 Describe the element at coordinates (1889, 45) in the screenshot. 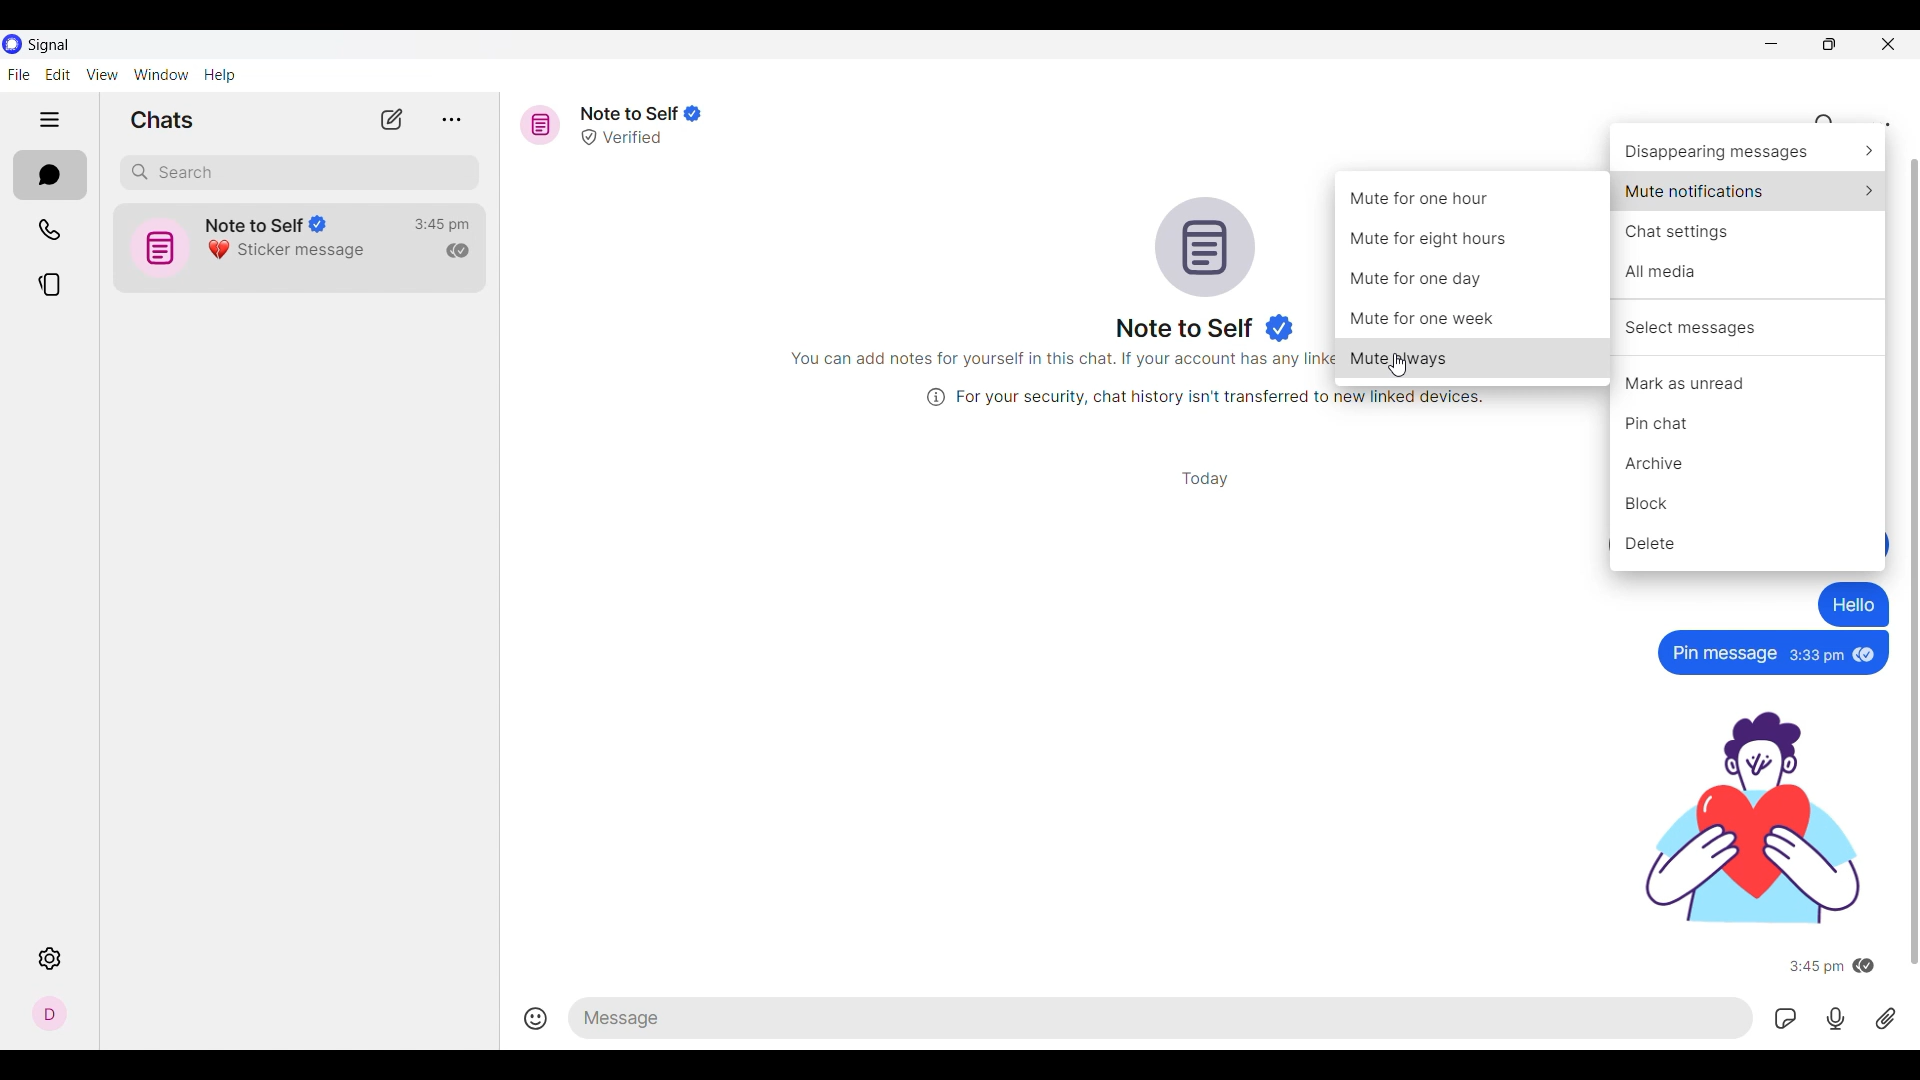

I see `Close interface` at that location.